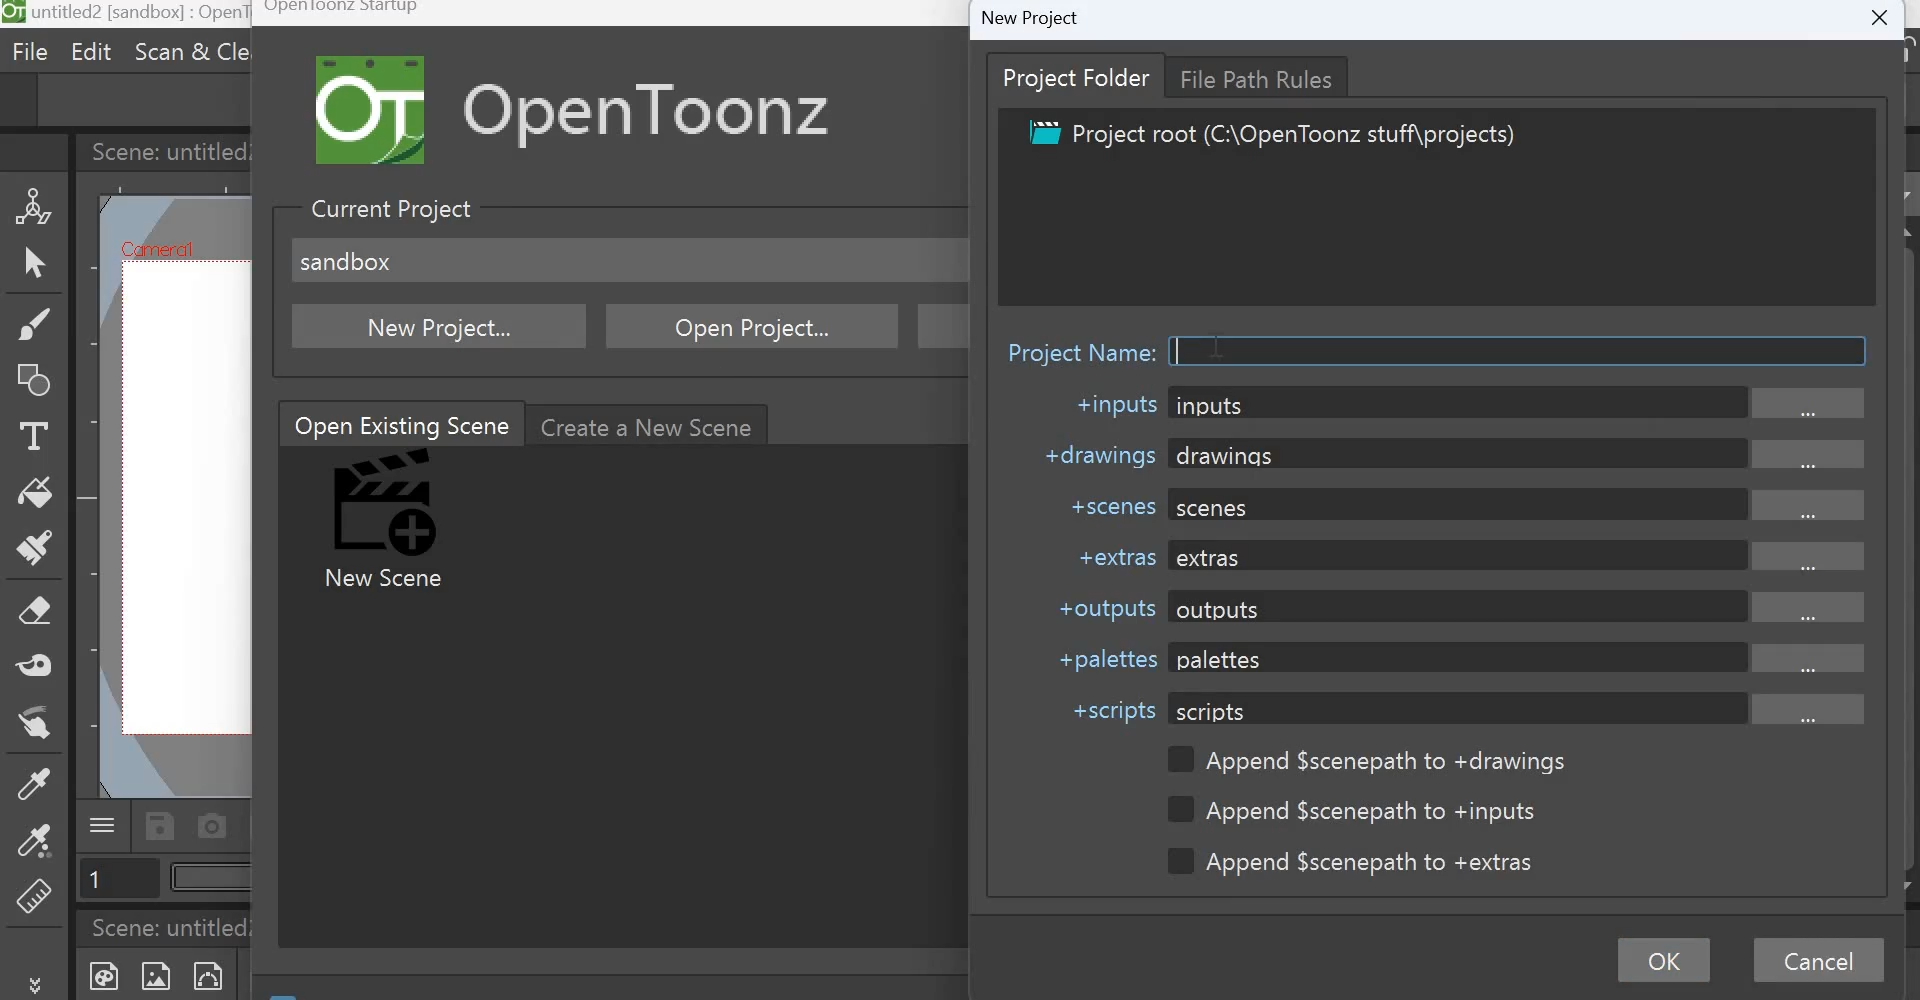 This screenshot has width=1920, height=1000. What do you see at coordinates (1519, 607) in the screenshot?
I see `outputs` at bounding box center [1519, 607].